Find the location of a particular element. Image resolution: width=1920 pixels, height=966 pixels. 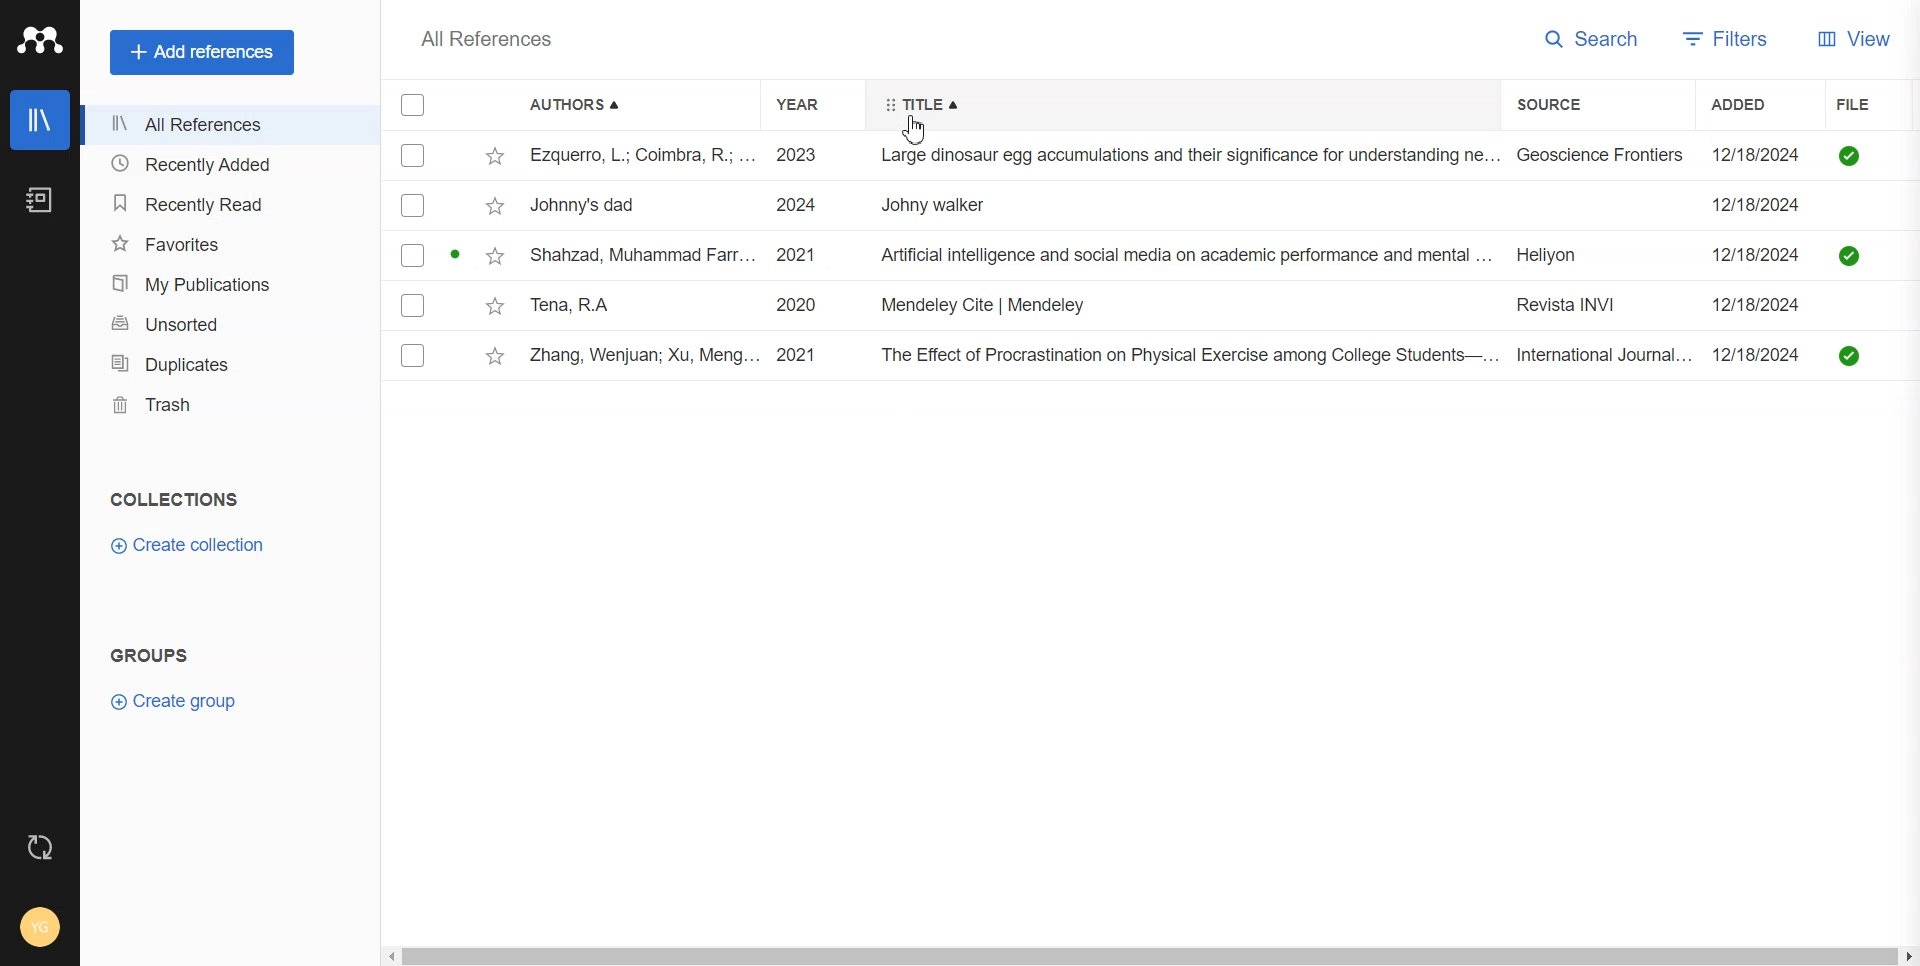

Create Group is located at coordinates (172, 700).